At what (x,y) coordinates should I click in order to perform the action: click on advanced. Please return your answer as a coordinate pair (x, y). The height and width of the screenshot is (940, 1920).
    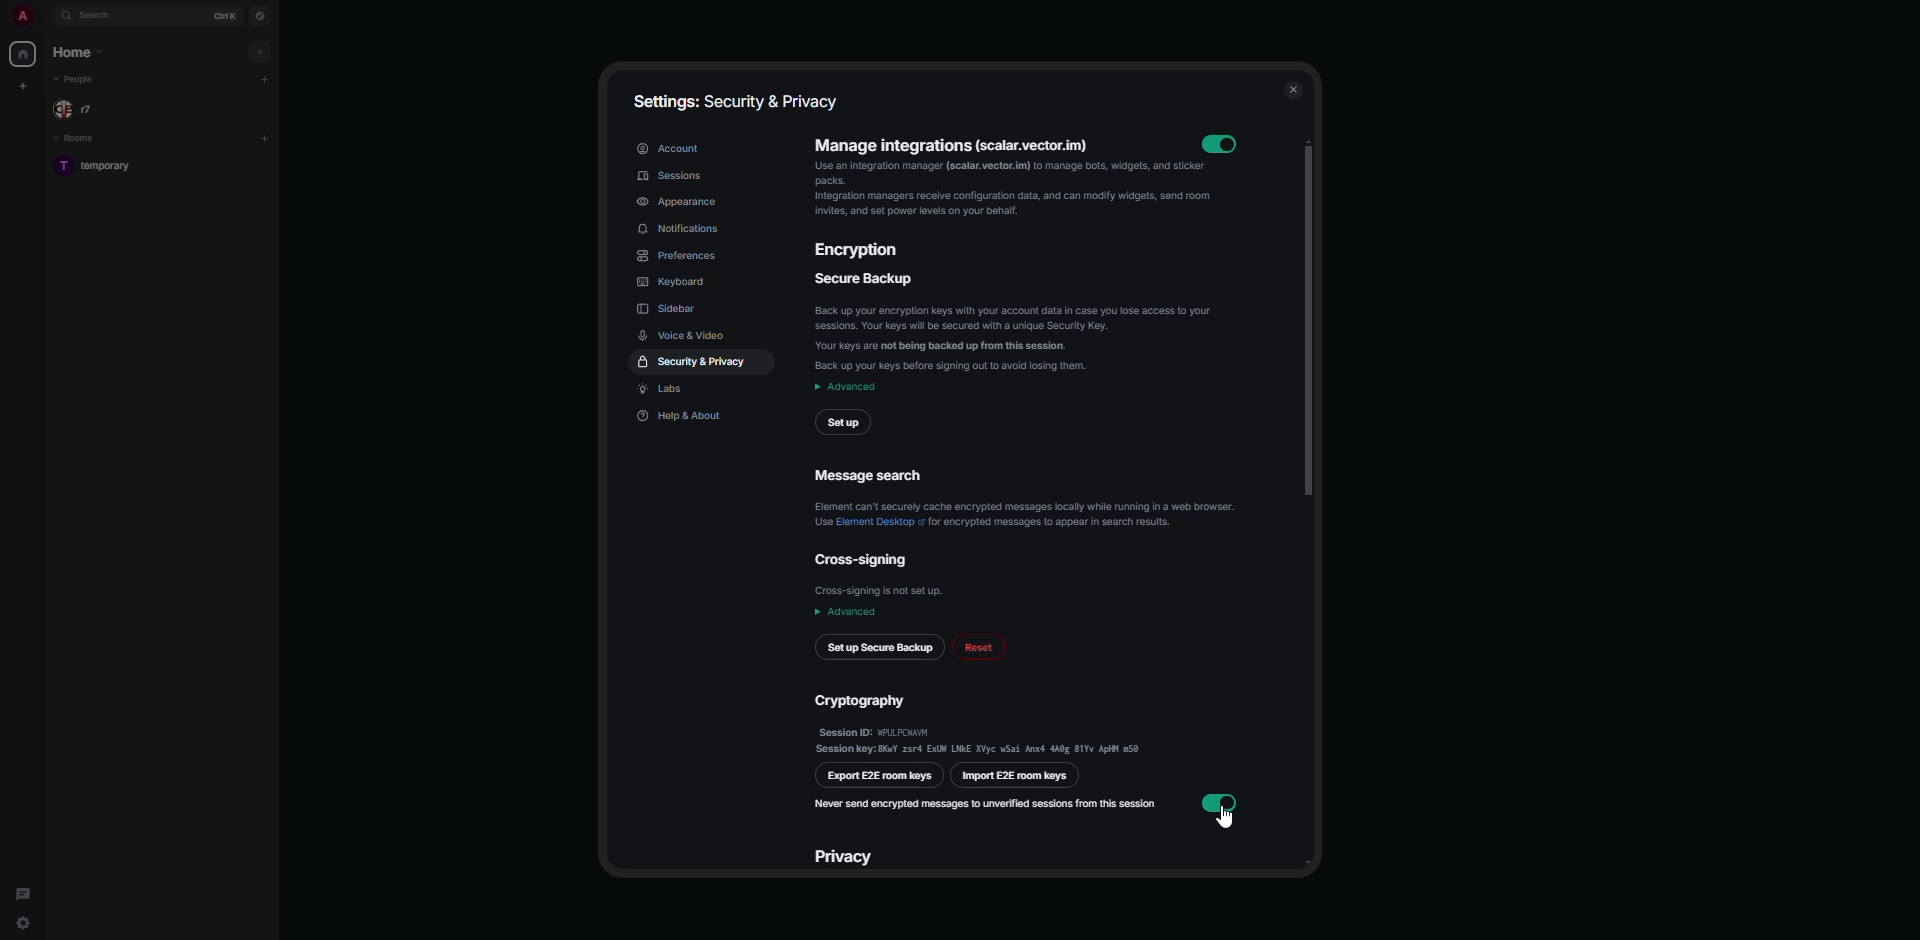
    Looking at the image, I should click on (850, 612).